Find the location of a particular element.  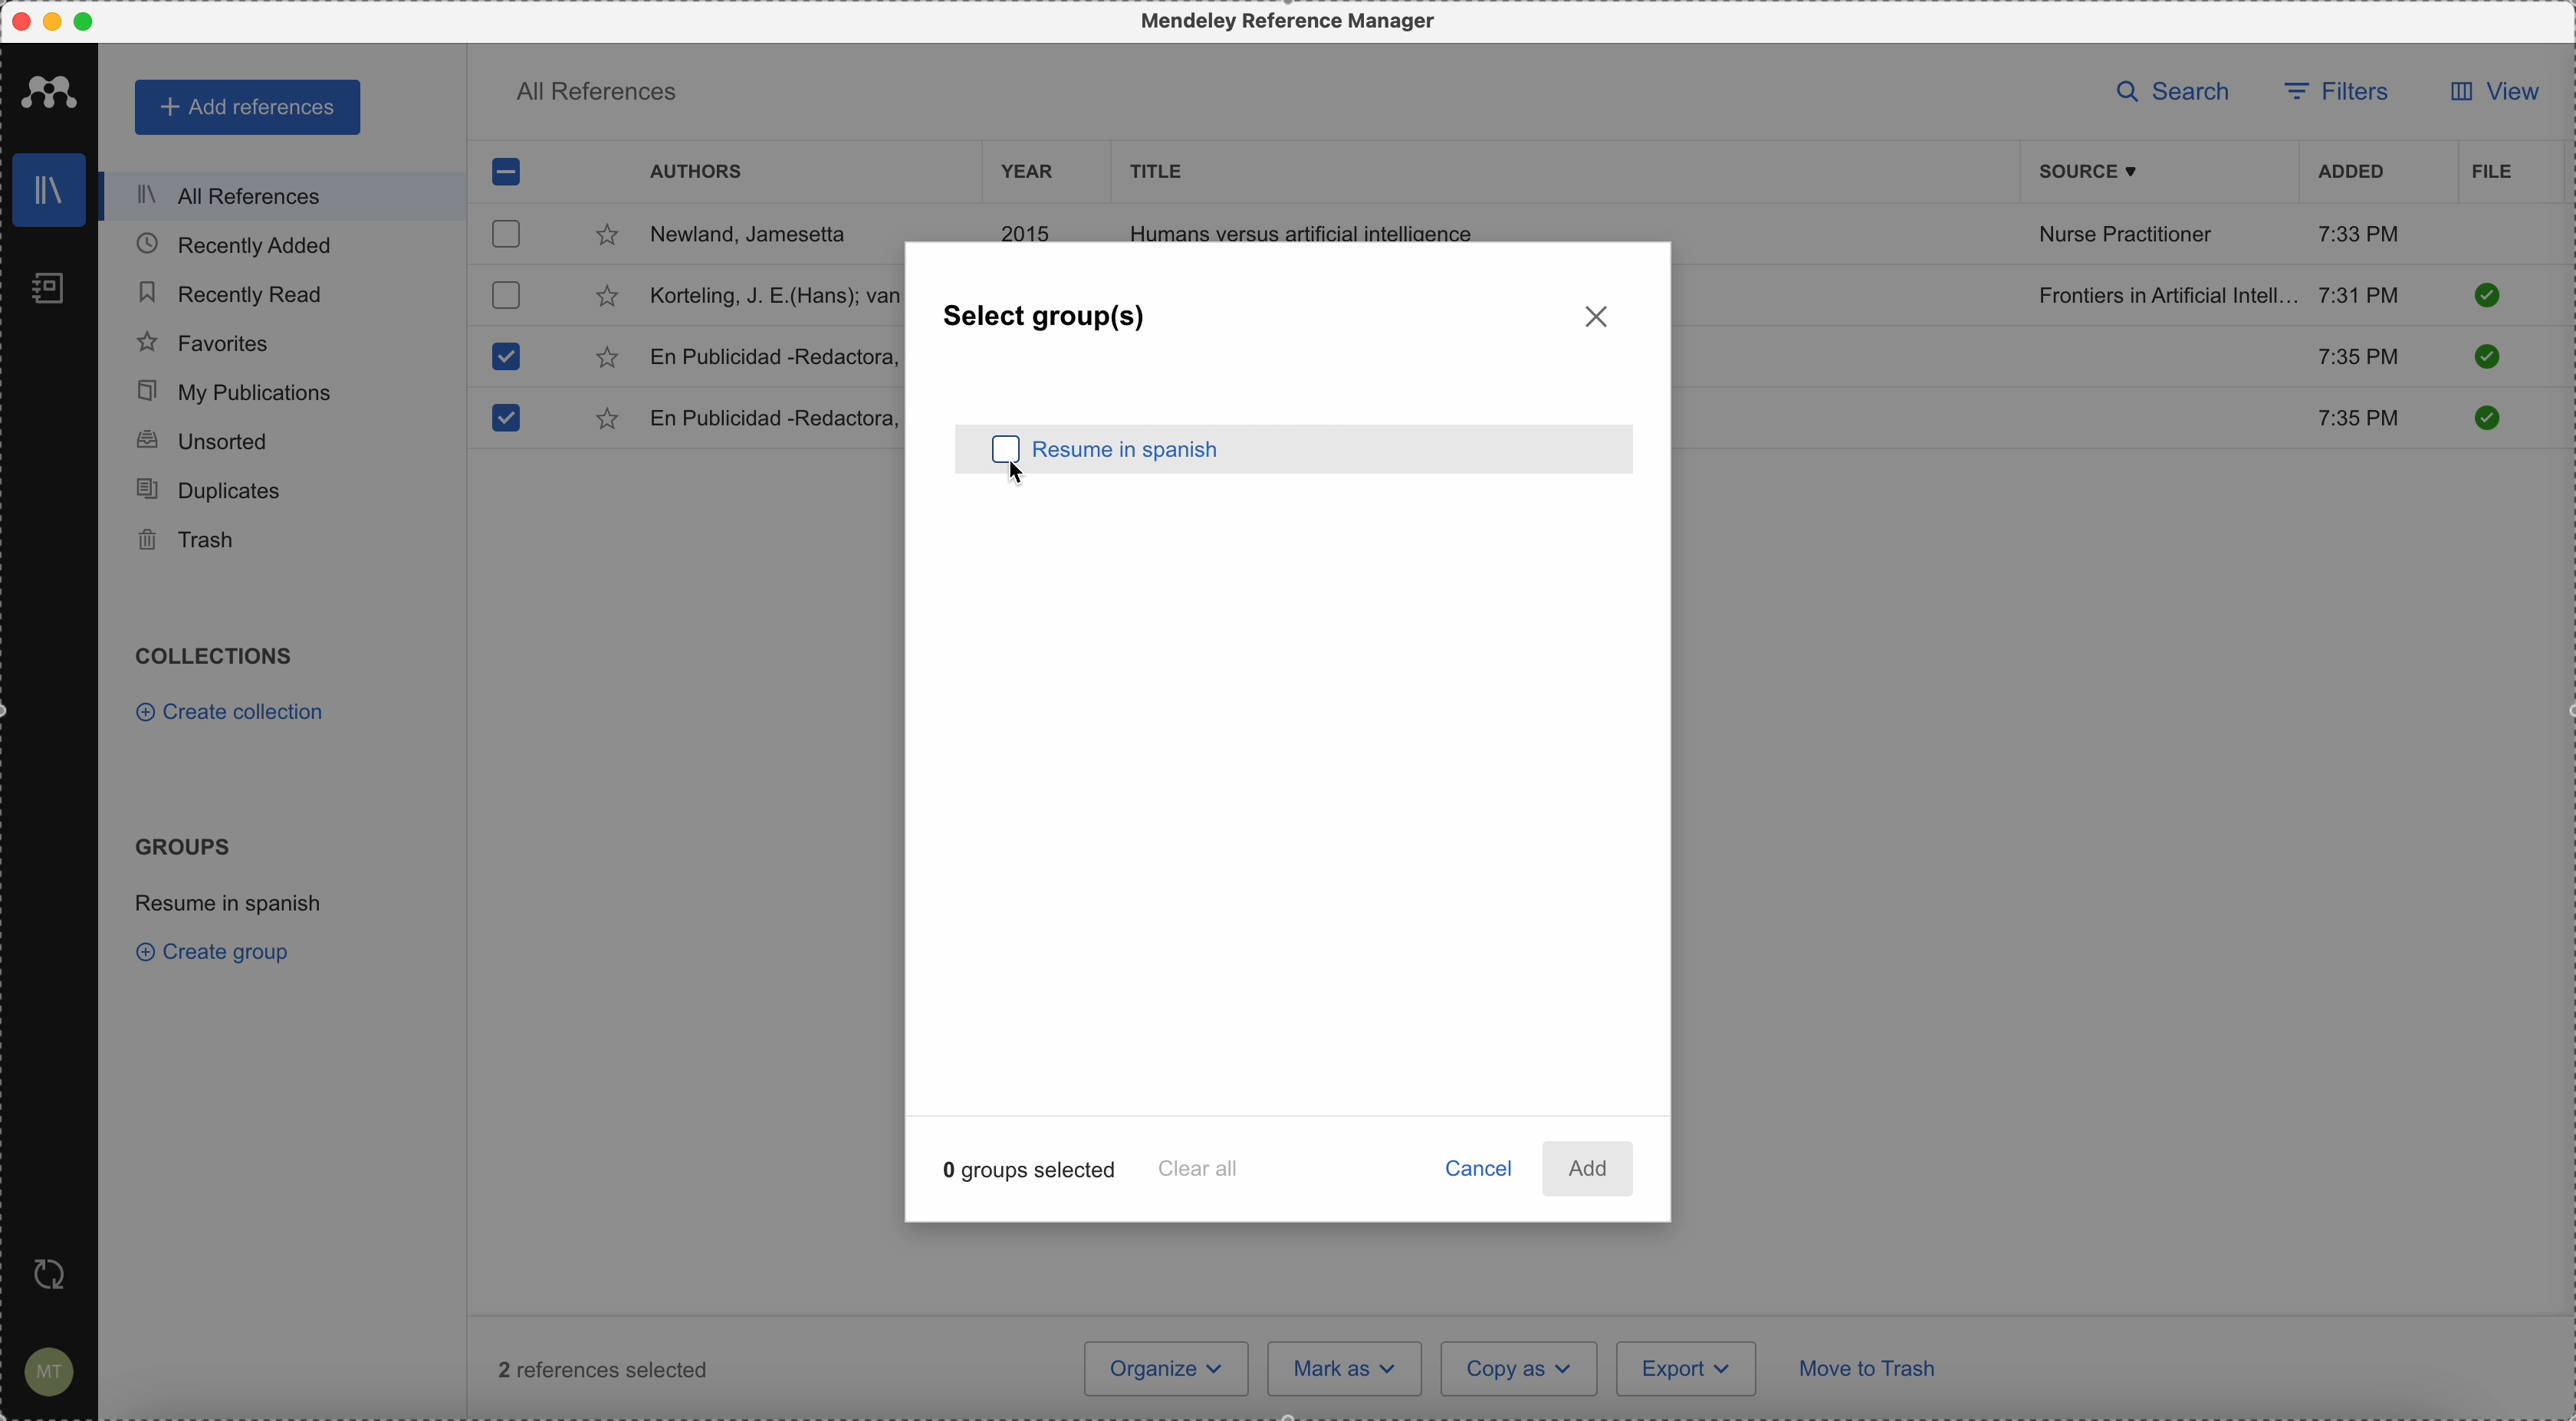

add is located at coordinates (1588, 1169).